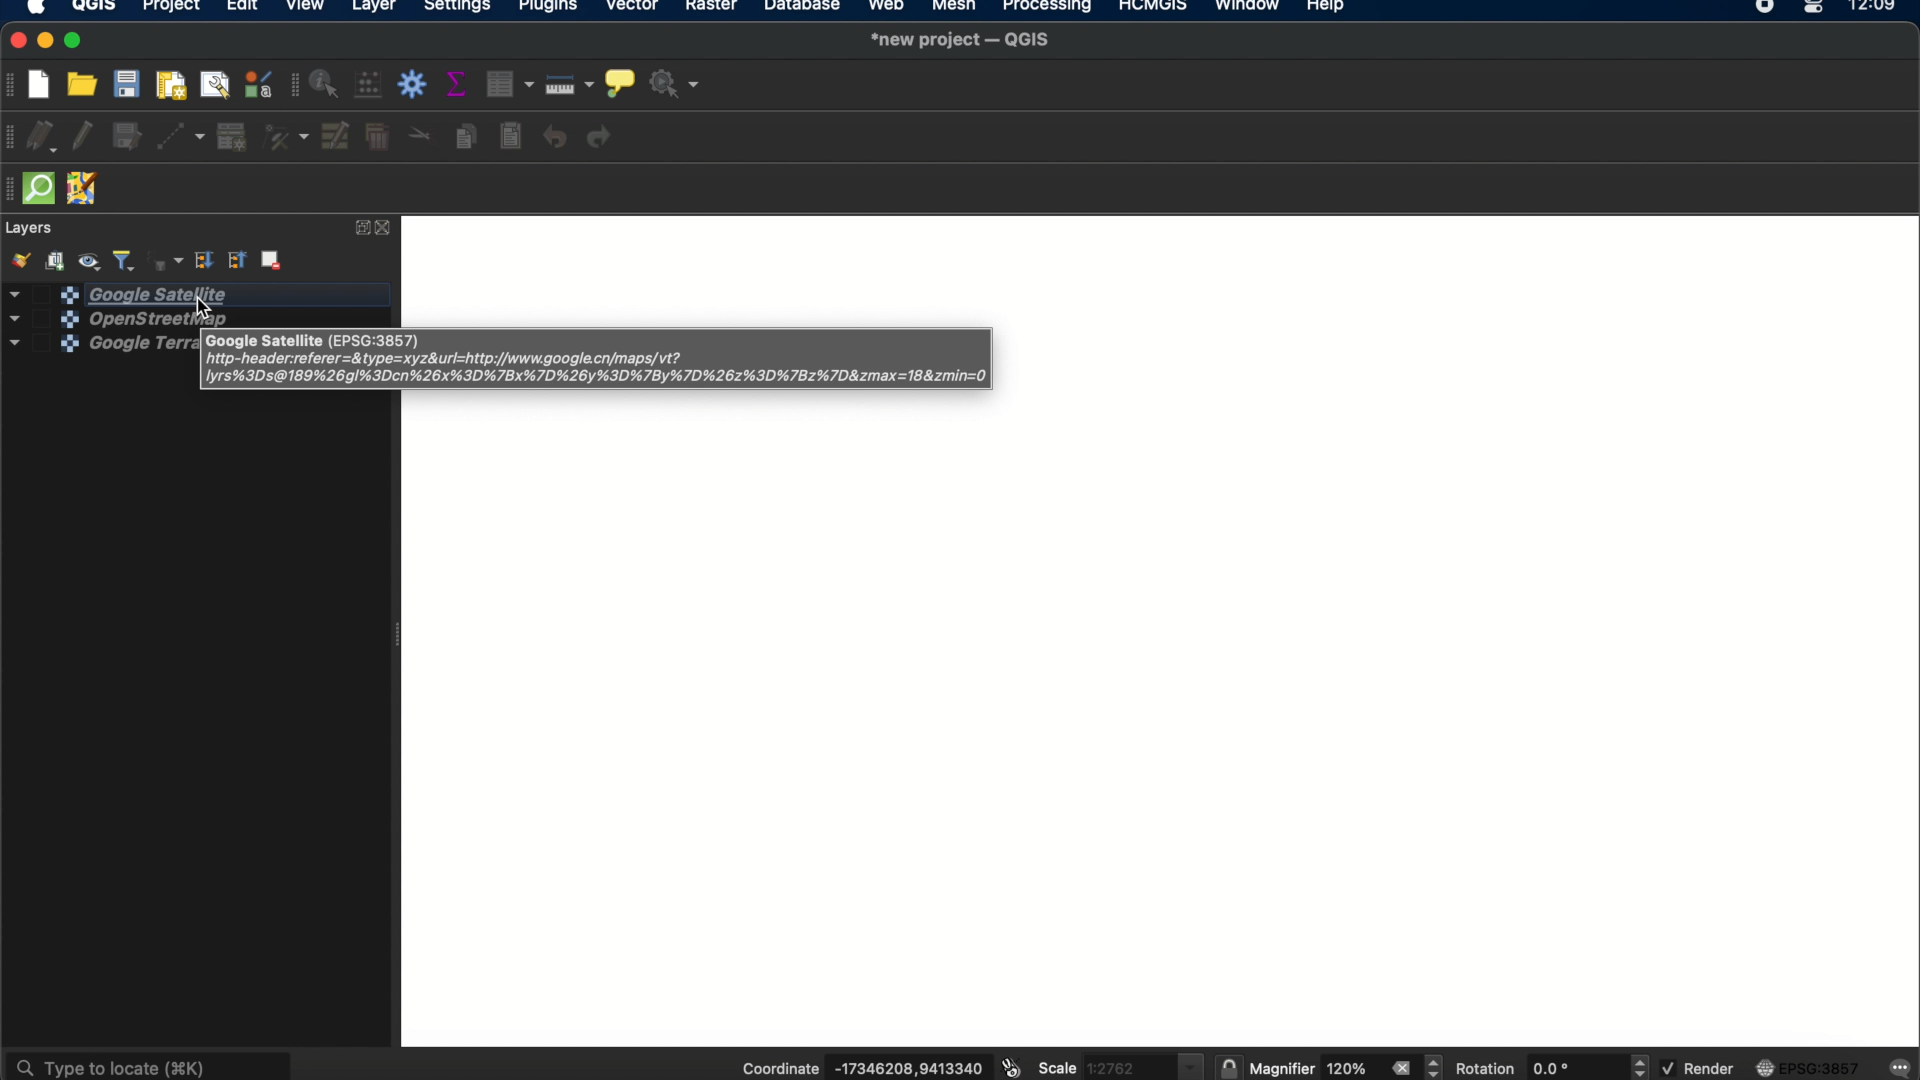  What do you see at coordinates (1812, 1067) in the screenshot?
I see `EPSG:3857` at bounding box center [1812, 1067].